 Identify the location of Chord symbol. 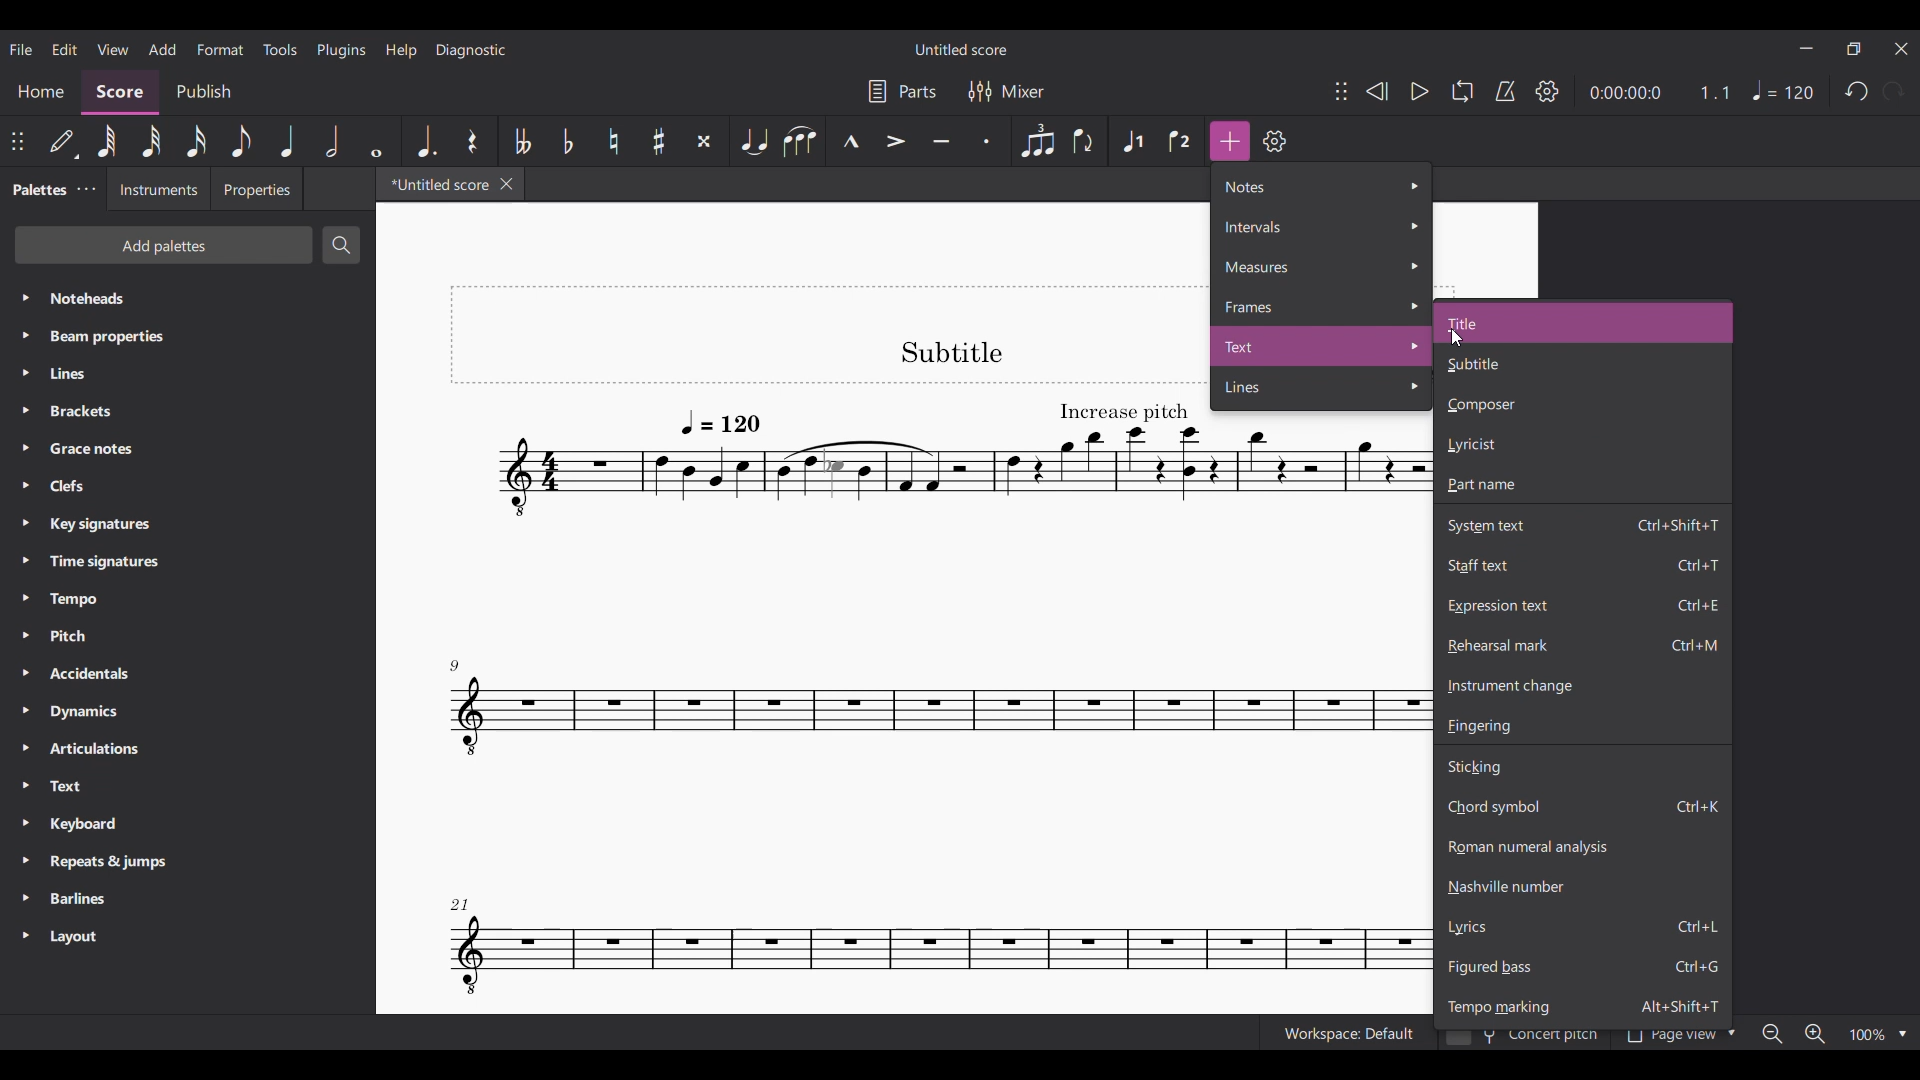
(1583, 806).